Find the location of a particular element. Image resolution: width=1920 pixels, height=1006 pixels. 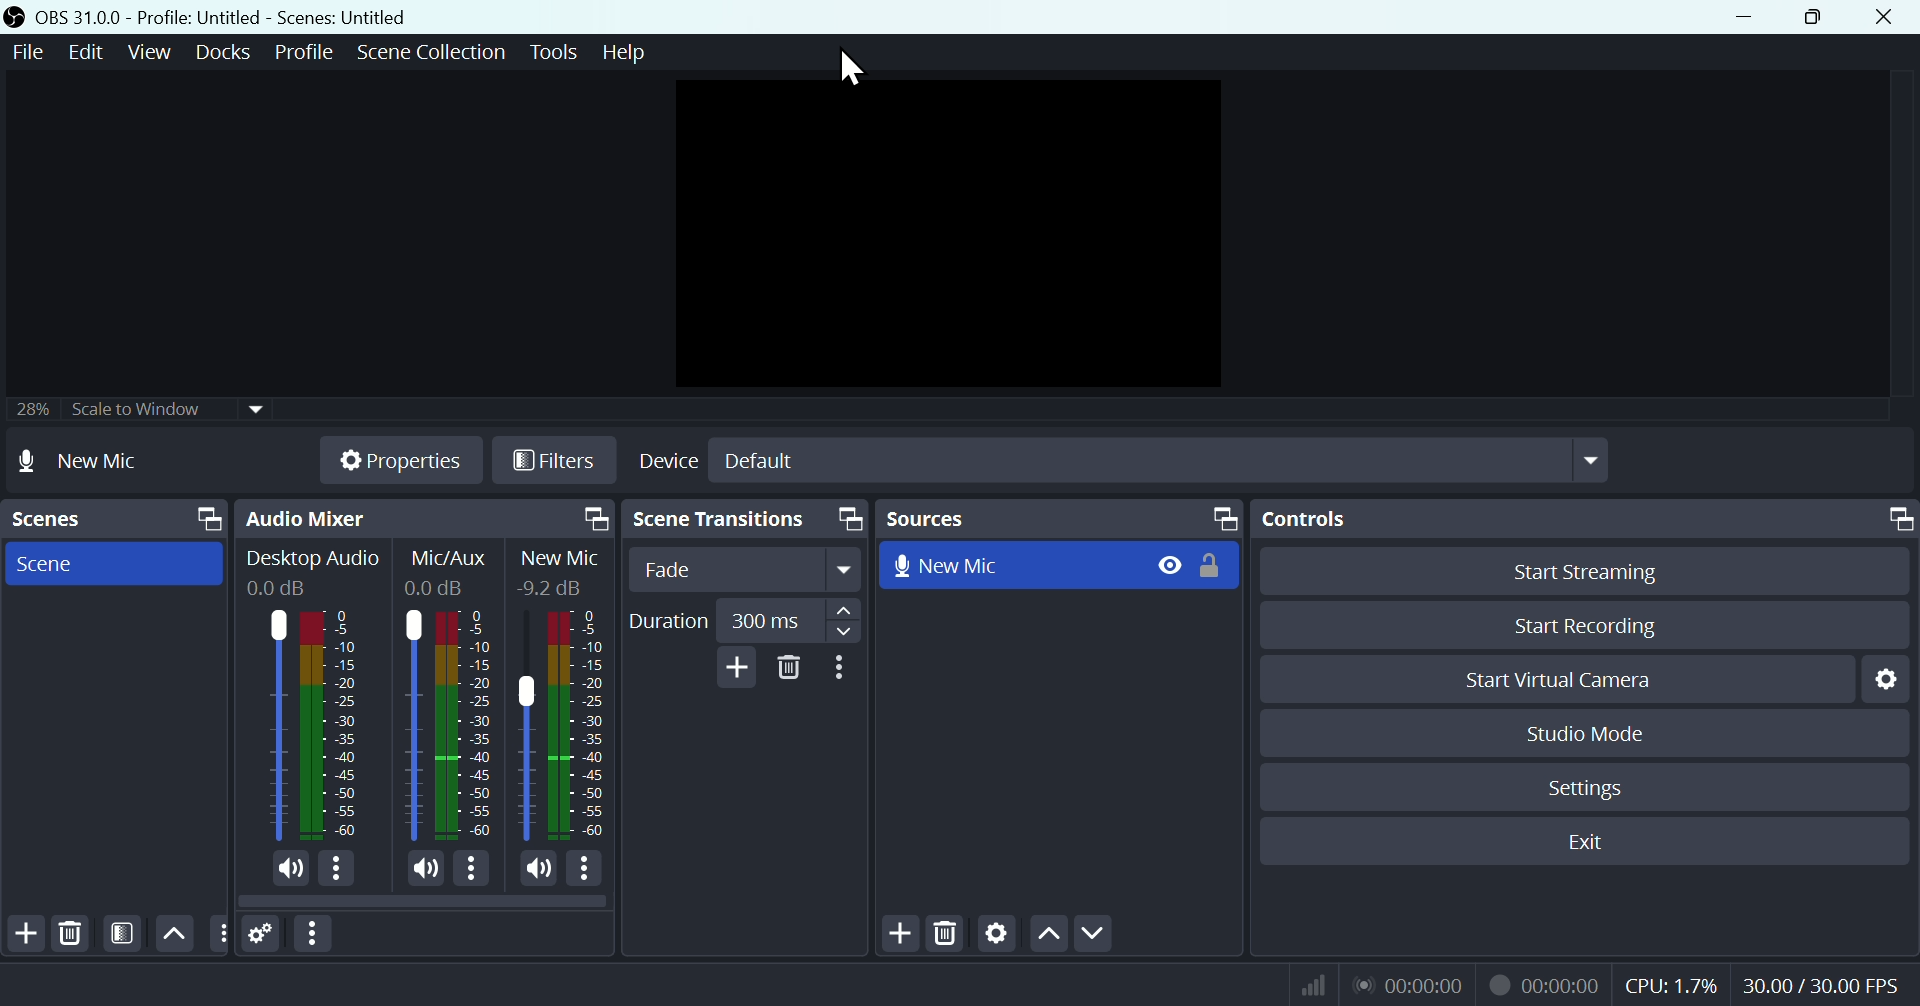

Properties is located at coordinates (399, 460).